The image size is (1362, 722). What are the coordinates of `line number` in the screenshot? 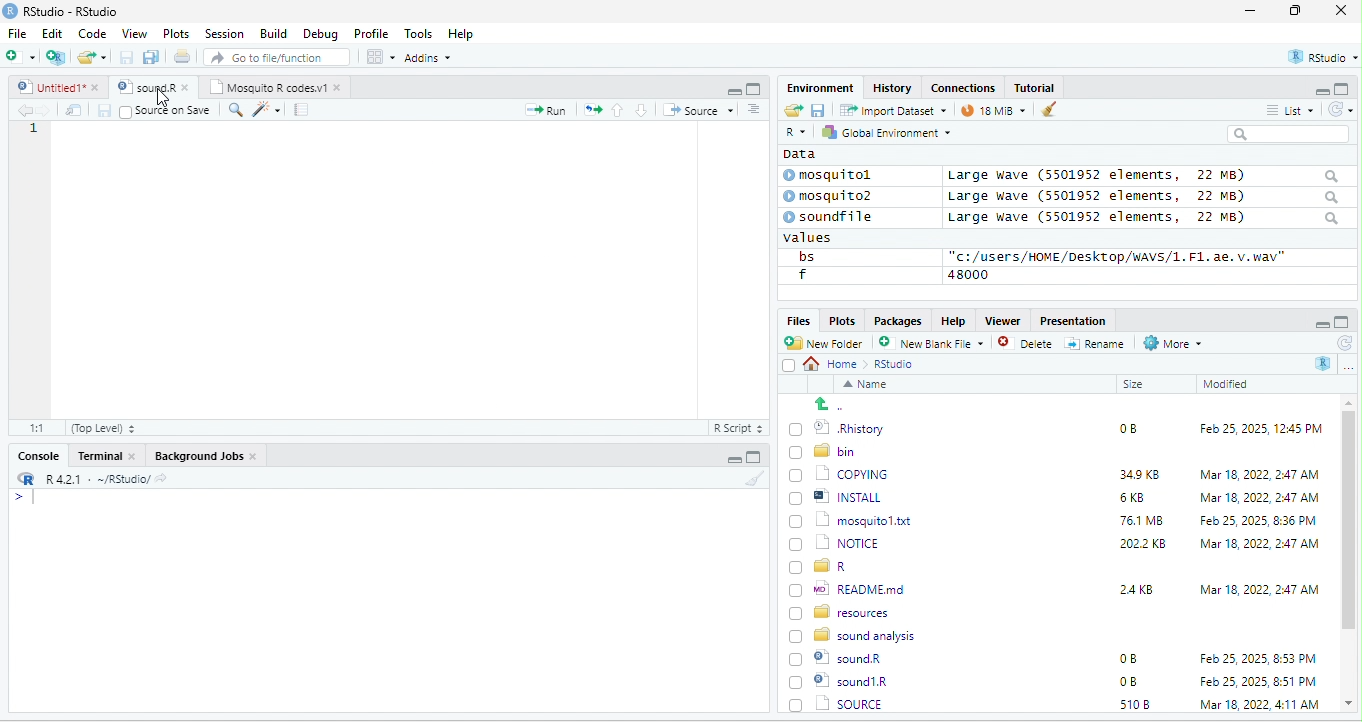 It's located at (40, 268).